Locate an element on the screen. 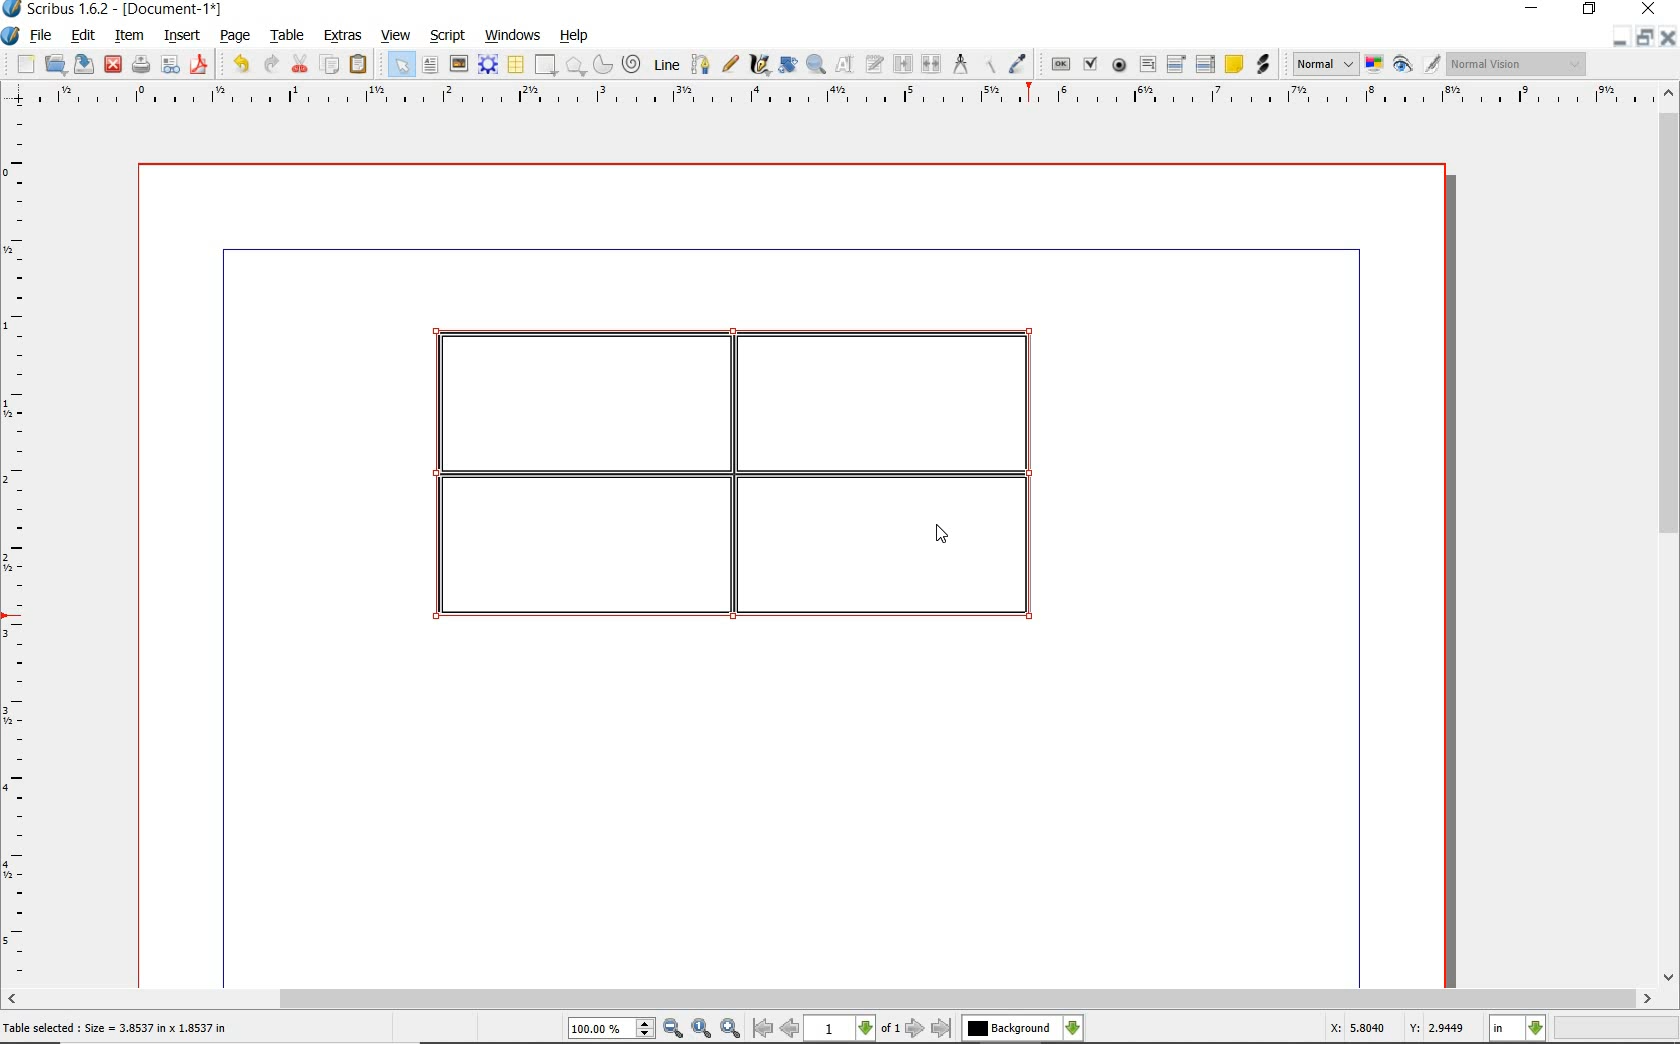  Table selected : Size = 3.8537 in x 1.8537 in is located at coordinates (116, 1027).